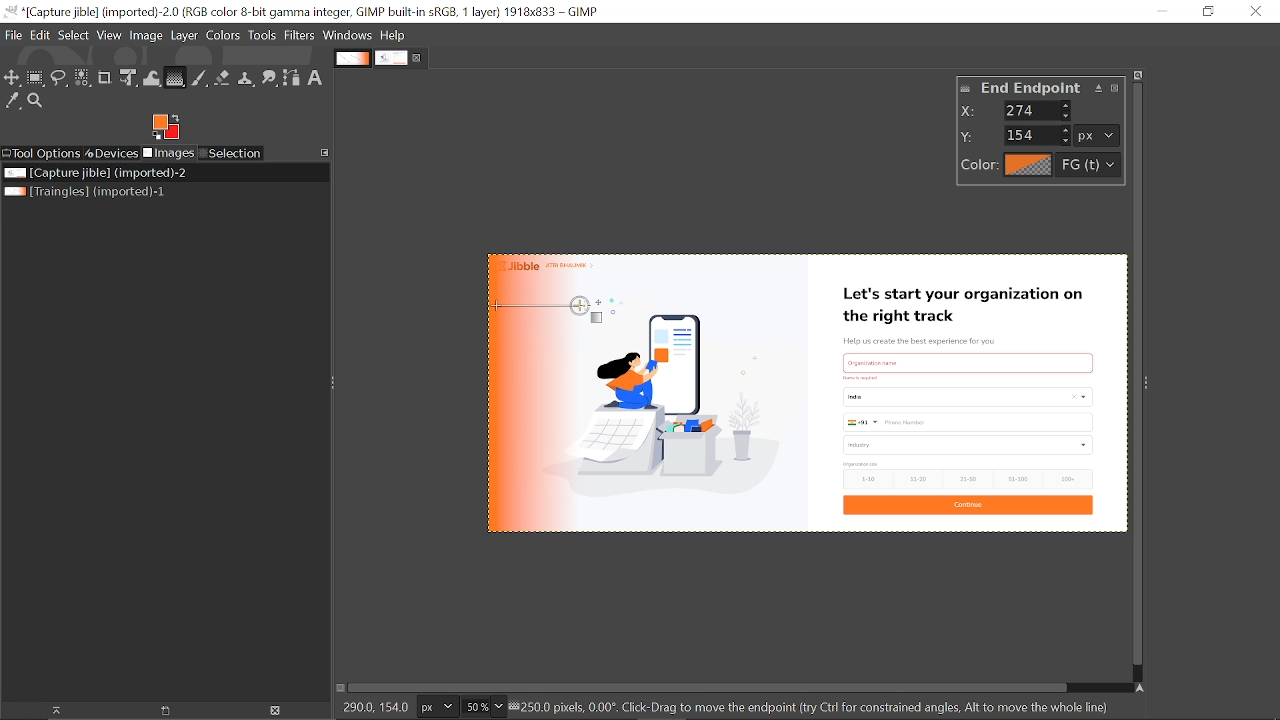 Image resolution: width=1280 pixels, height=720 pixels. What do you see at coordinates (185, 36) in the screenshot?
I see `Layer` at bounding box center [185, 36].